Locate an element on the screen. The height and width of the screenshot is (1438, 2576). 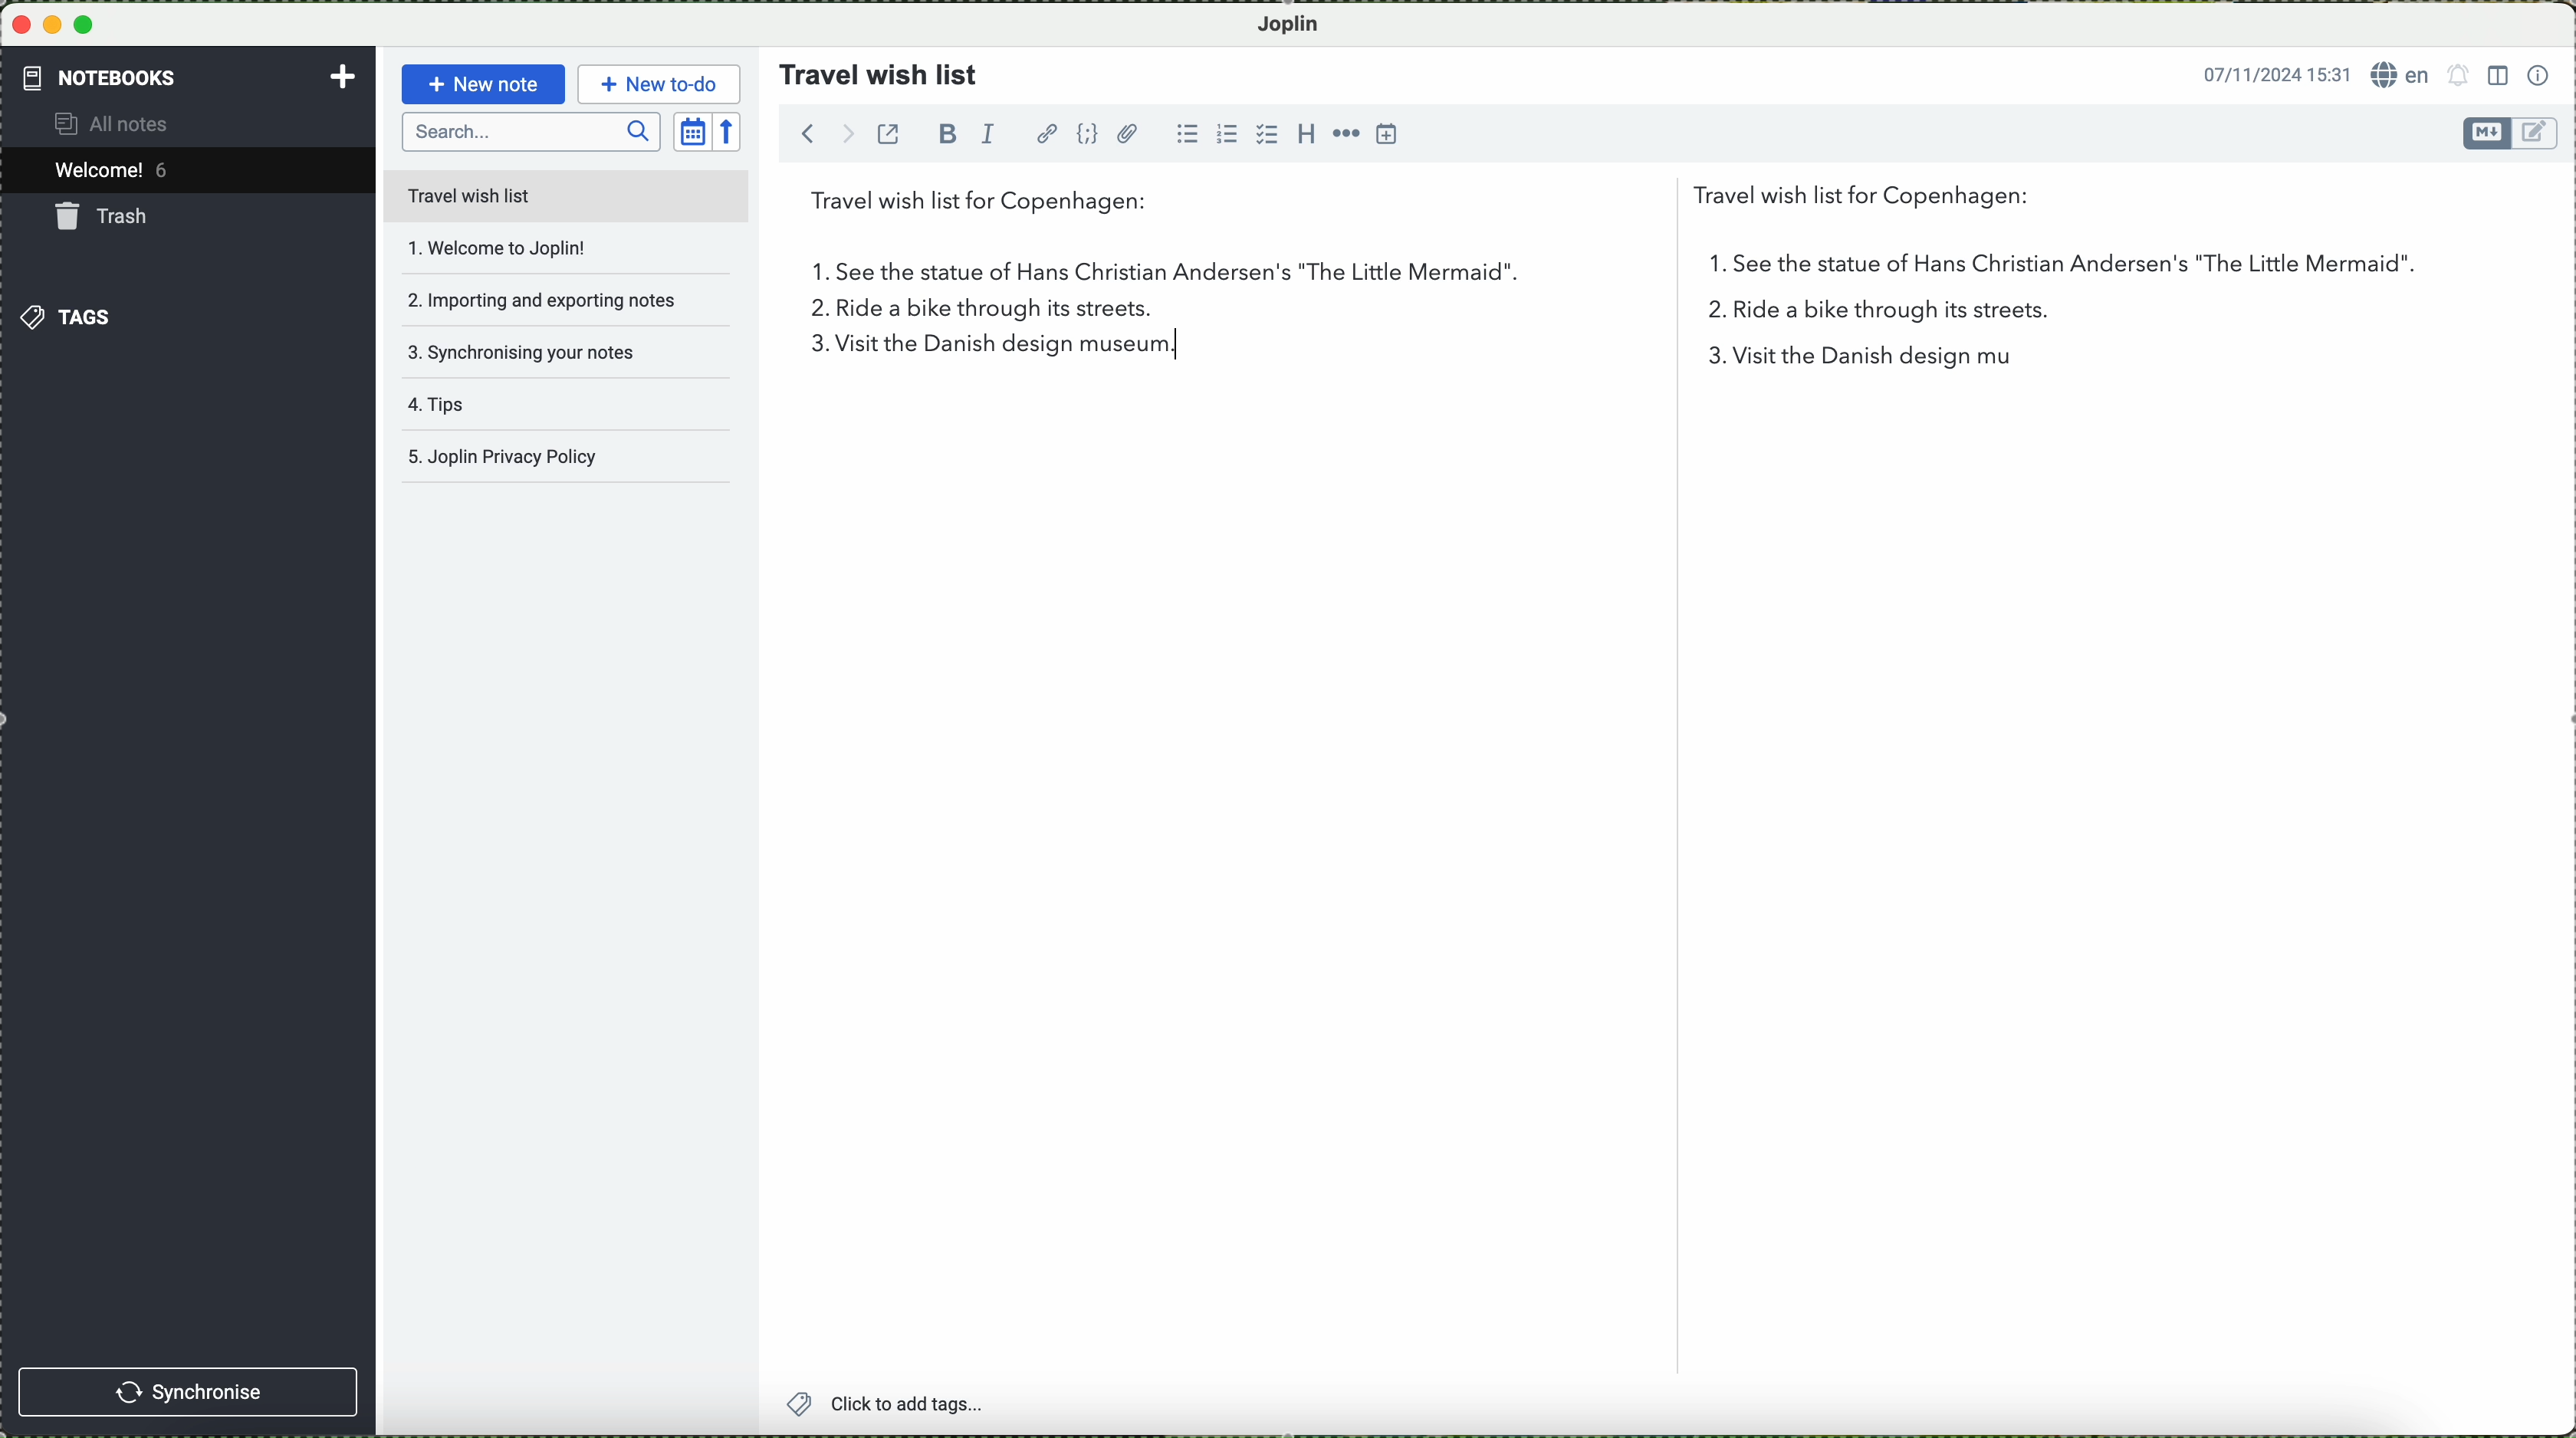
ride a bike through its streets. is located at coordinates (980, 312).